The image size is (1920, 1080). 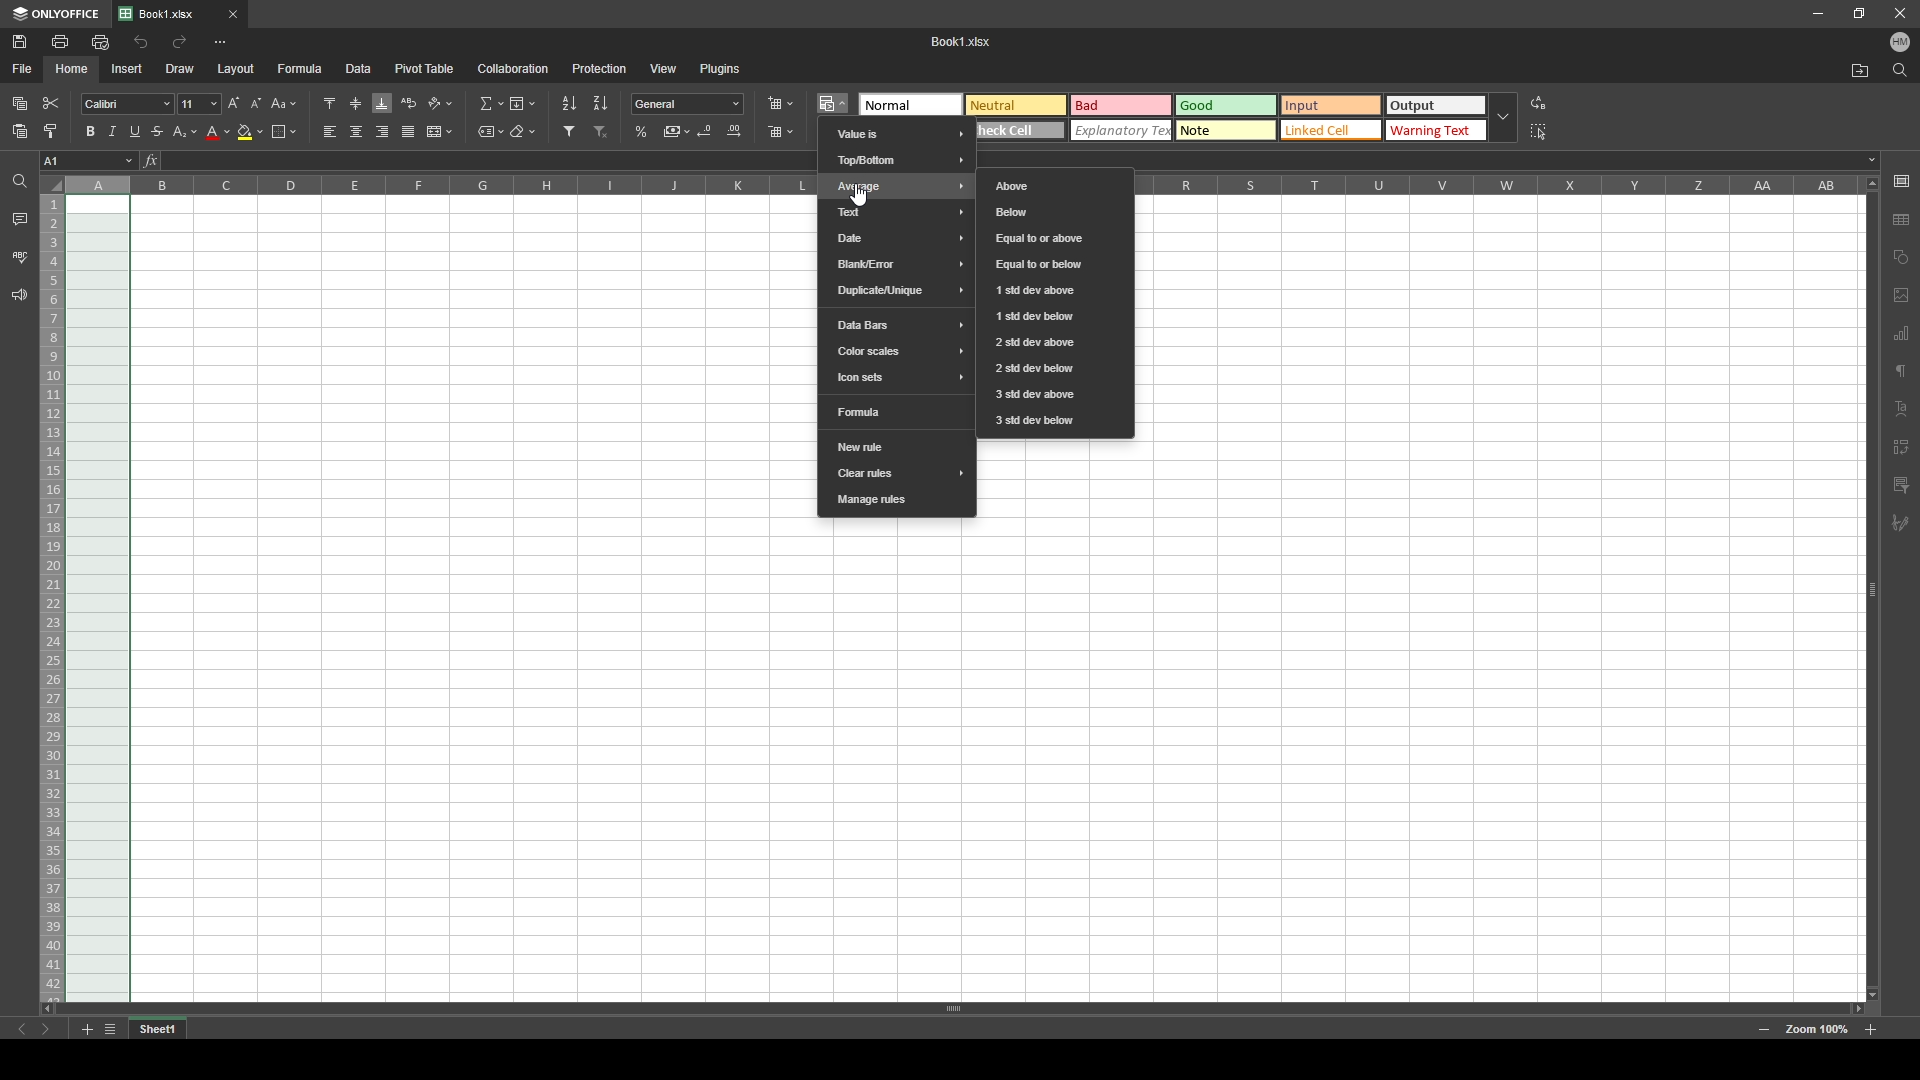 What do you see at coordinates (1900, 43) in the screenshot?
I see `profile` at bounding box center [1900, 43].